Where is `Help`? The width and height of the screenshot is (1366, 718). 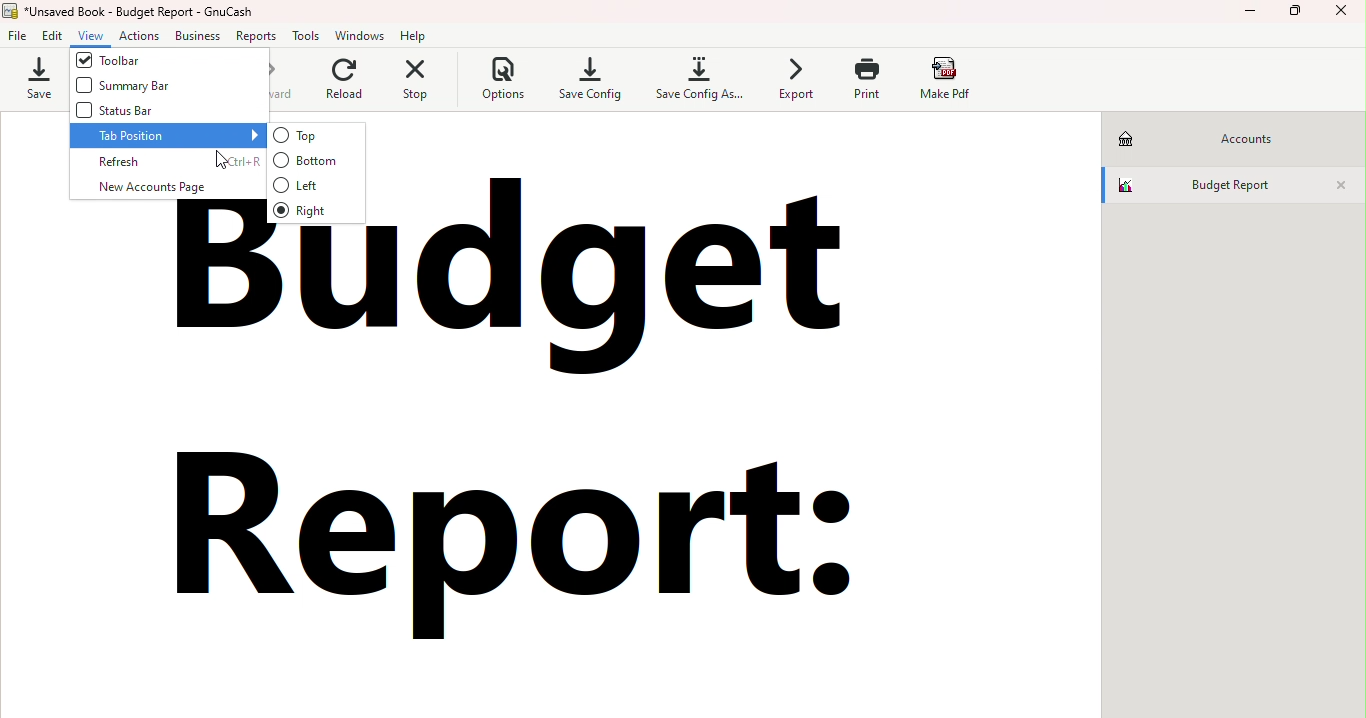 Help is located at coordinates (416, 37).